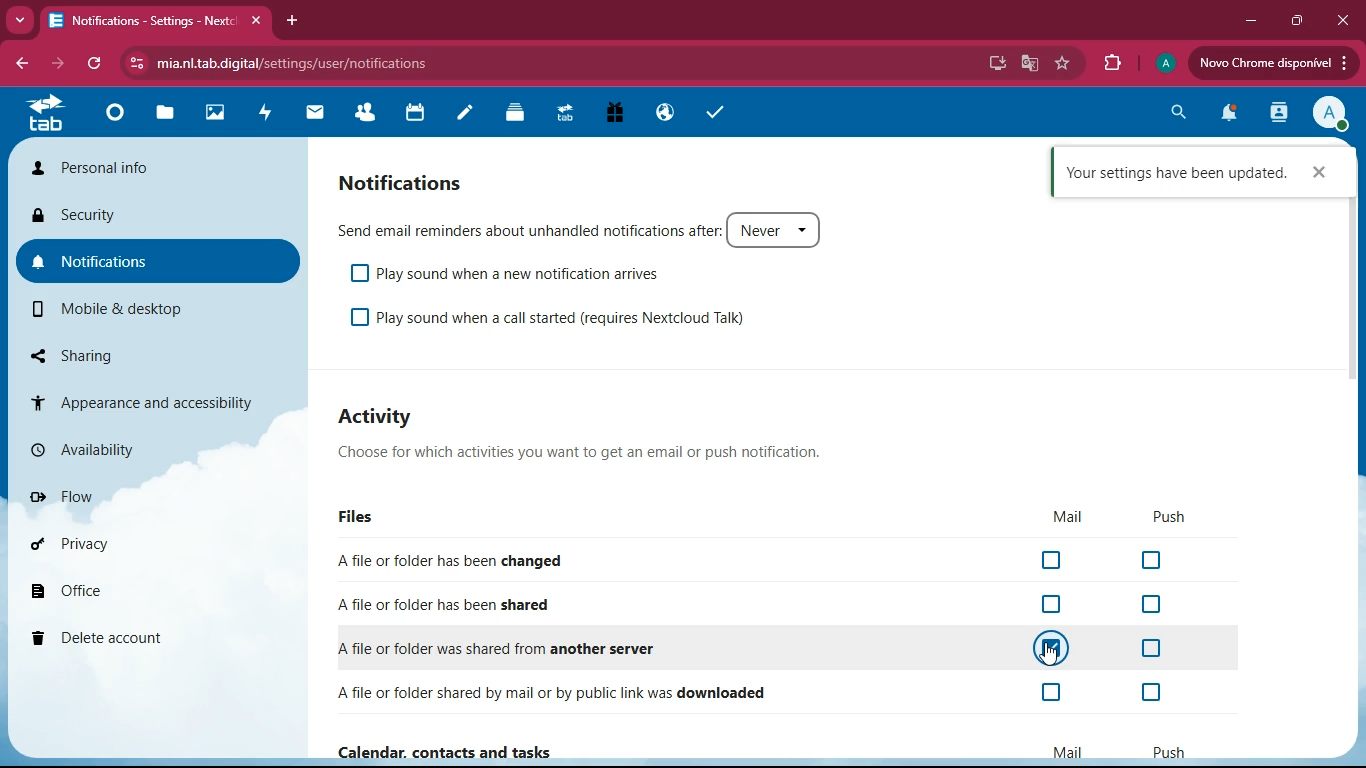 This screenshot has width=1366, height=768. I want to click on activity, so click(382, 417).